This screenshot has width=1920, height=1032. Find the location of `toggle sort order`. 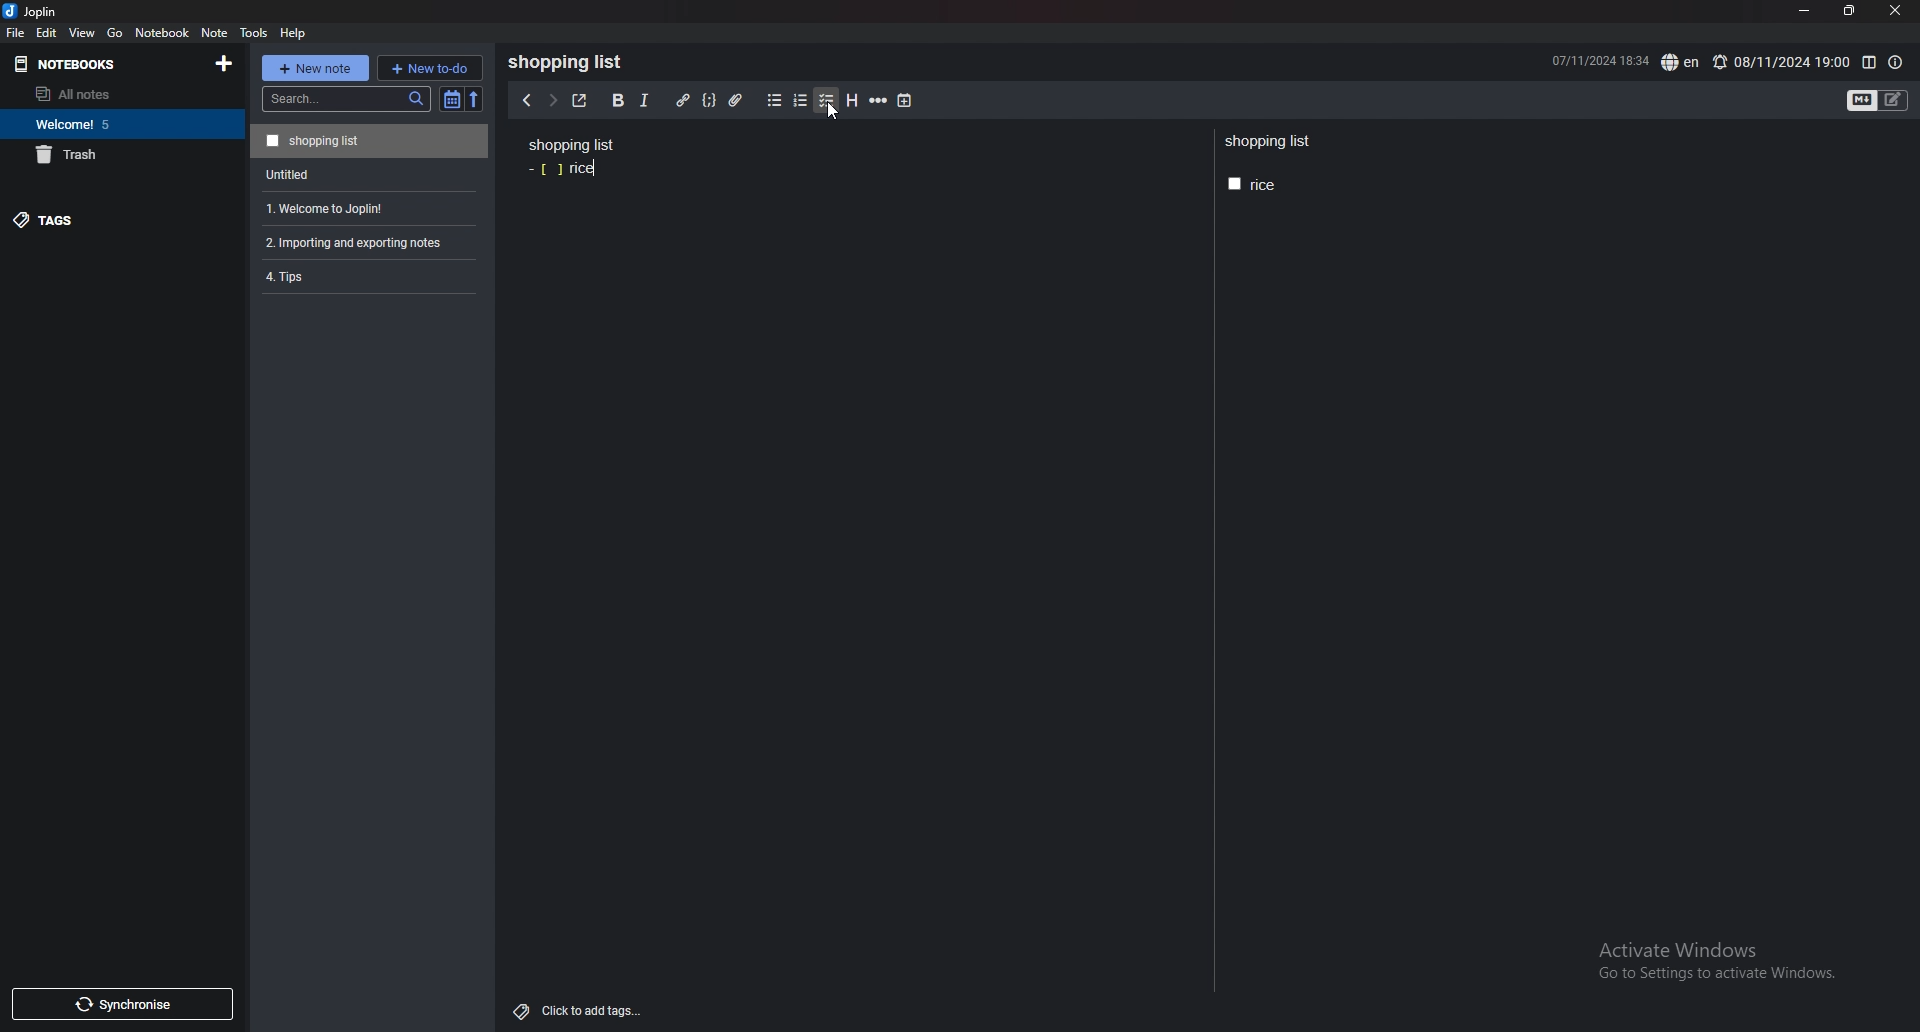

toggle sort order is located at coordinates (452, 99).